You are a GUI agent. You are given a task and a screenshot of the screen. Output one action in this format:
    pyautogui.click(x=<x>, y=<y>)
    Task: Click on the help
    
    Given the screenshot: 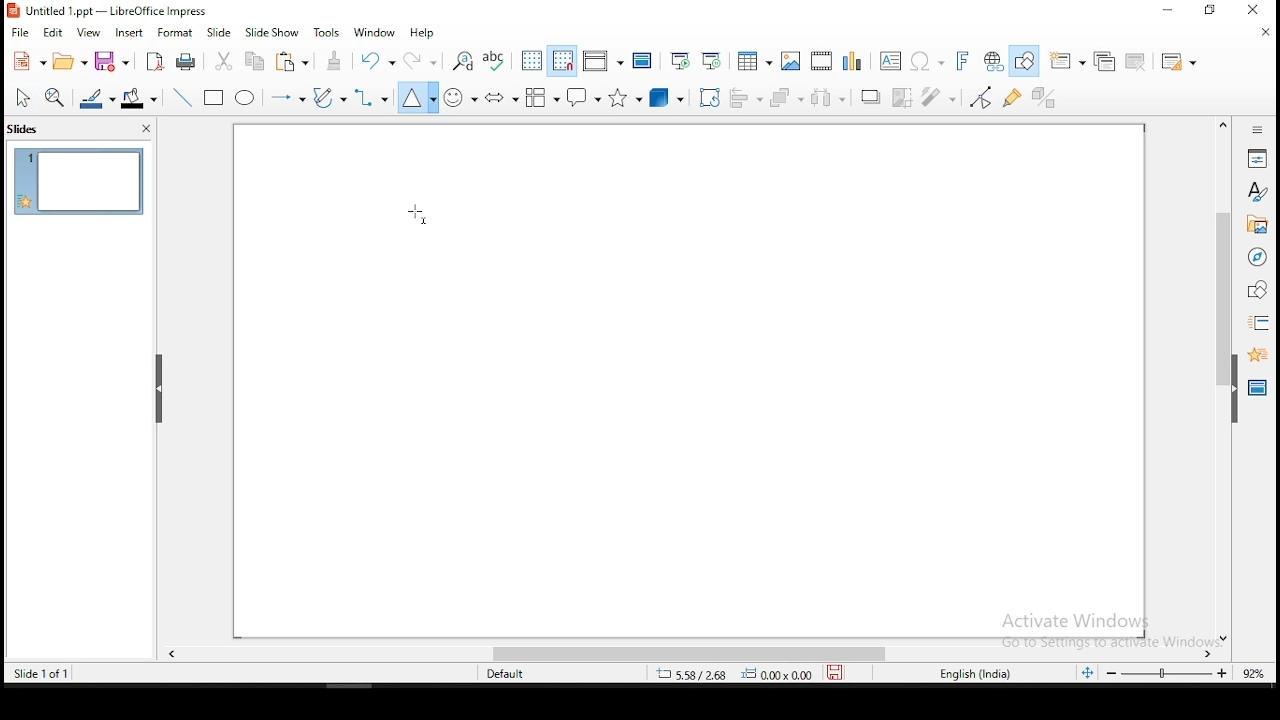 What is the action you would take?
    pyautogui.click(x=427, y=33)
    